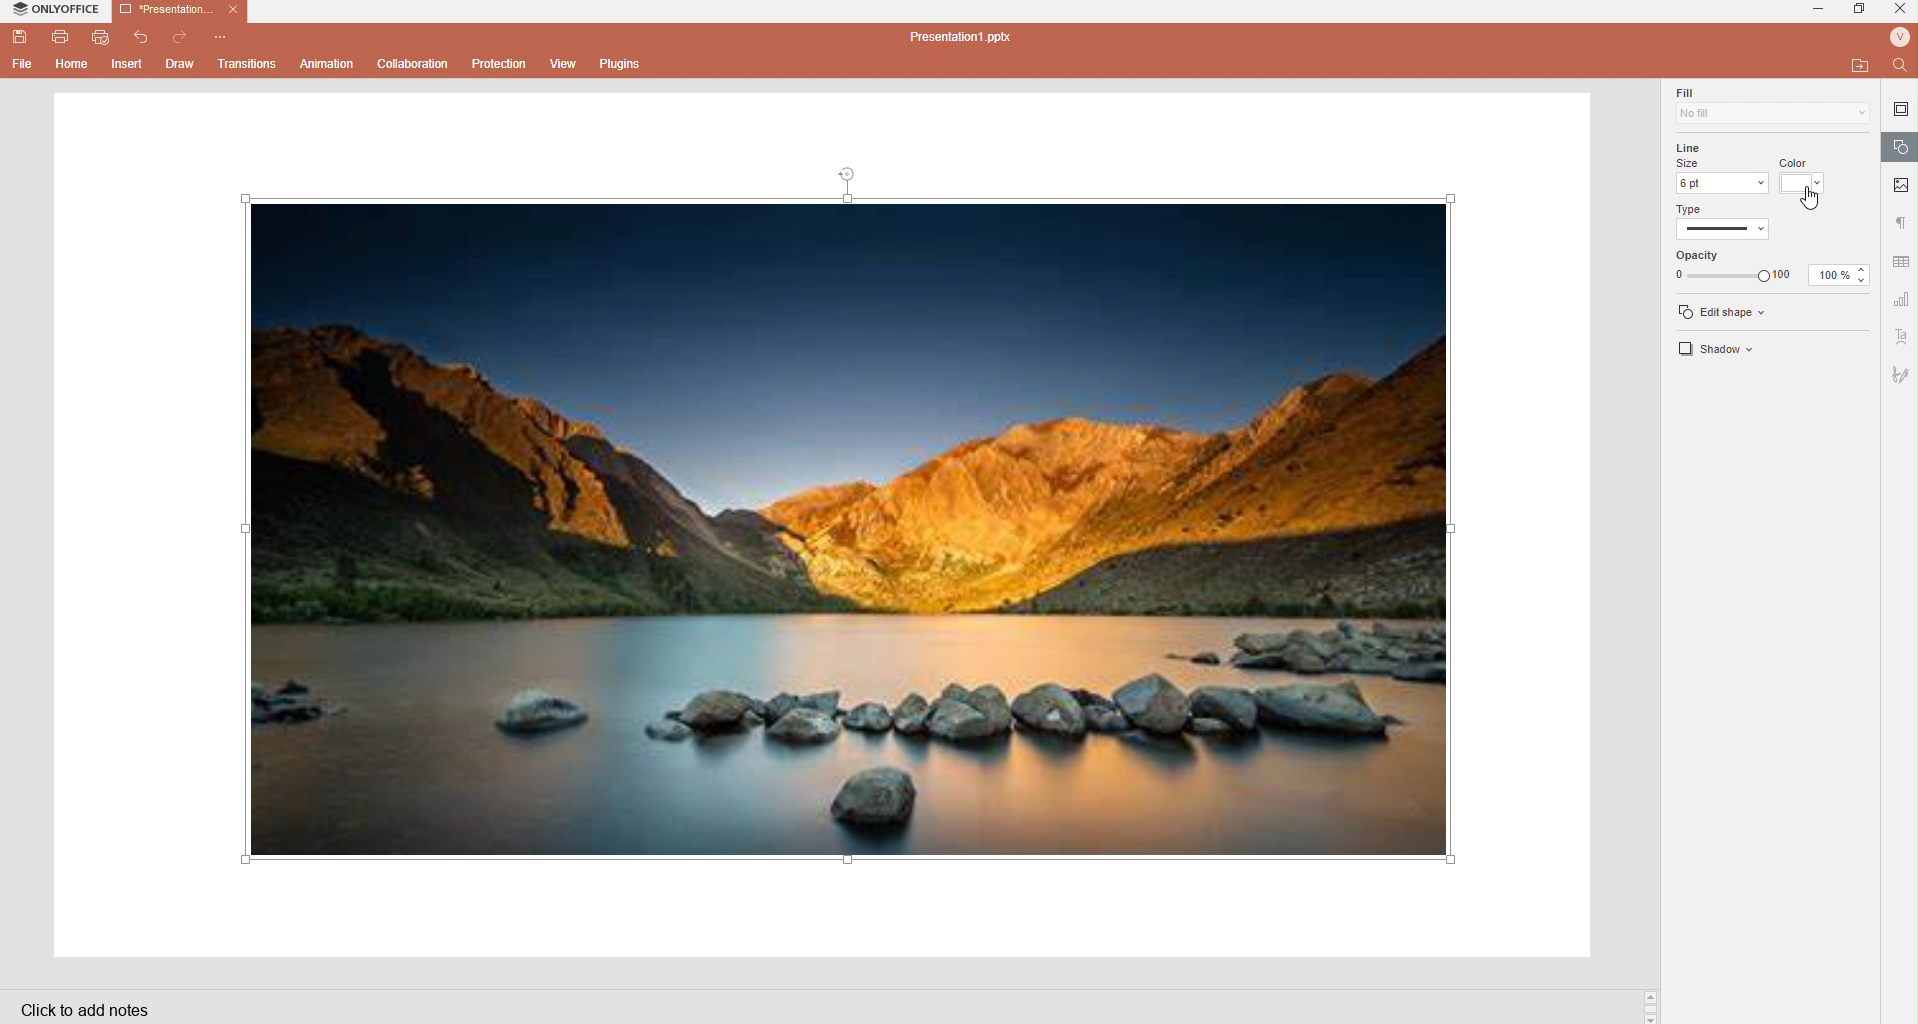 This screenshot has width=1918, height=1024. I want to click on Close, so click(233, 11).